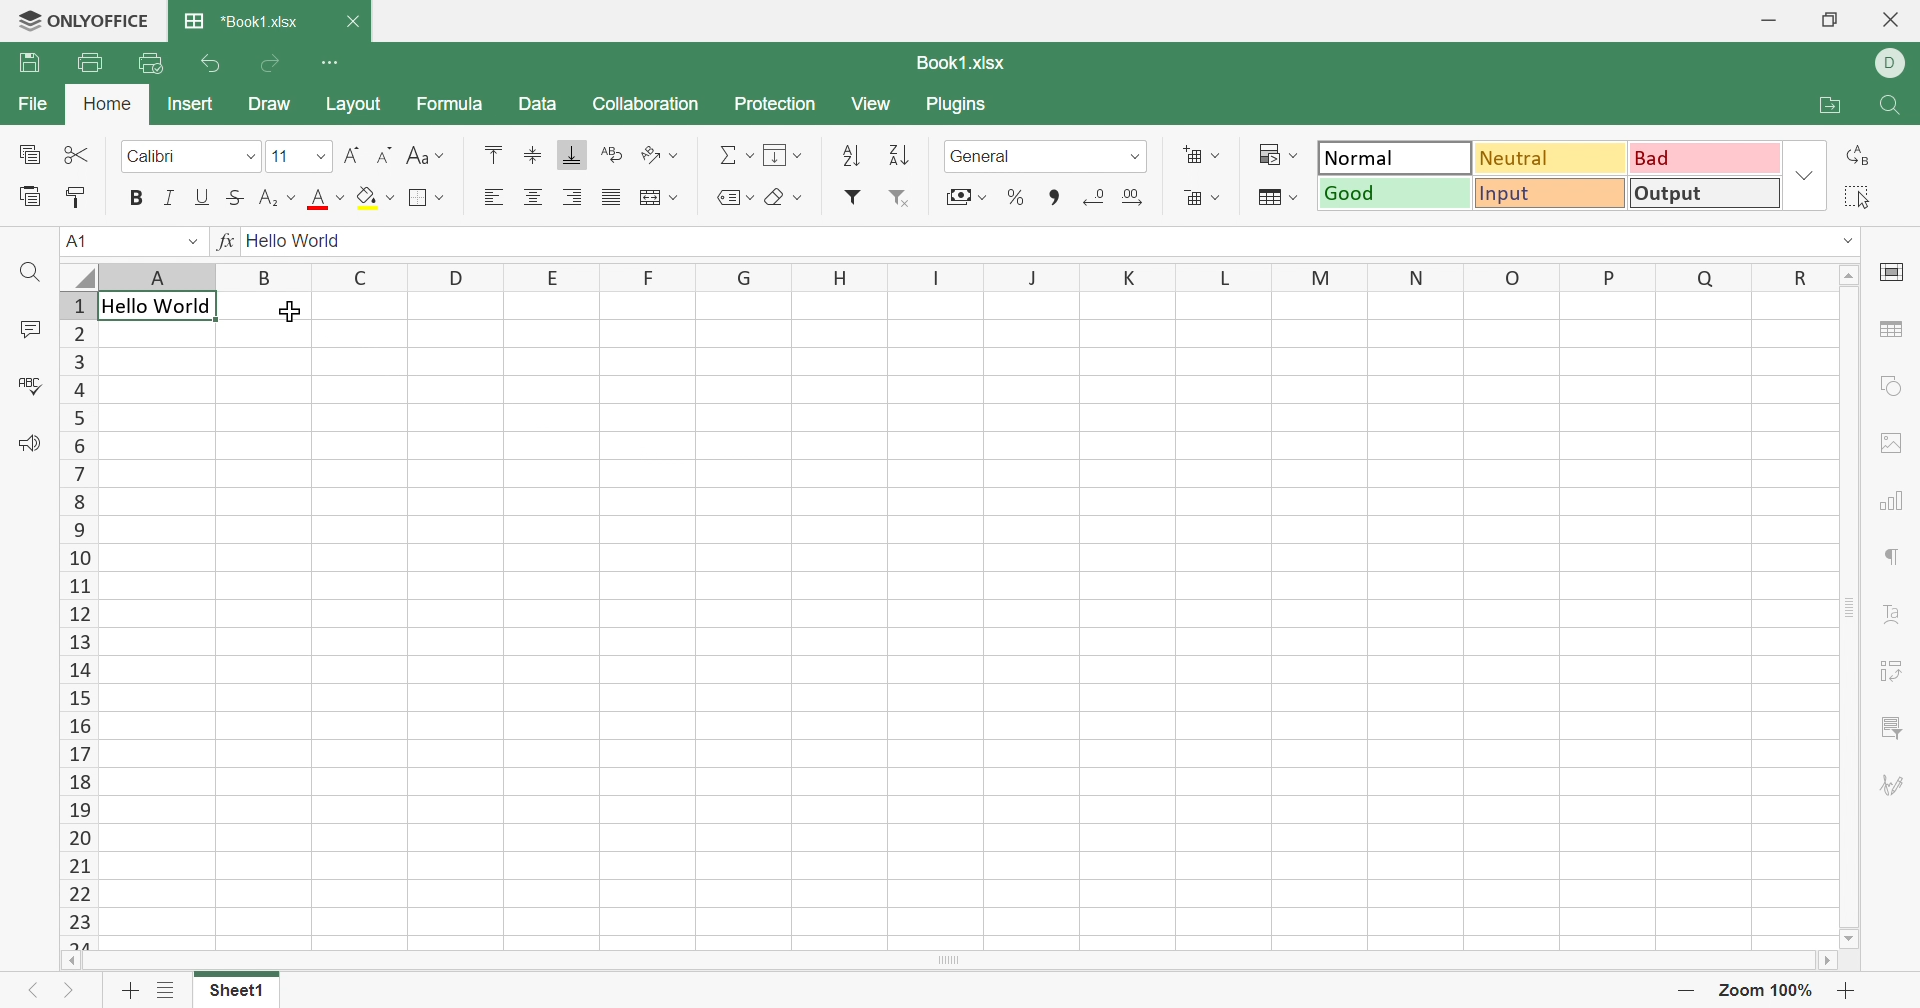 This screenshot has width=1920, height=1008. What do you see at coordinates (1843, 275) in the screenshot?
I see `Scroll Up` at bounding box center [1843, 275].